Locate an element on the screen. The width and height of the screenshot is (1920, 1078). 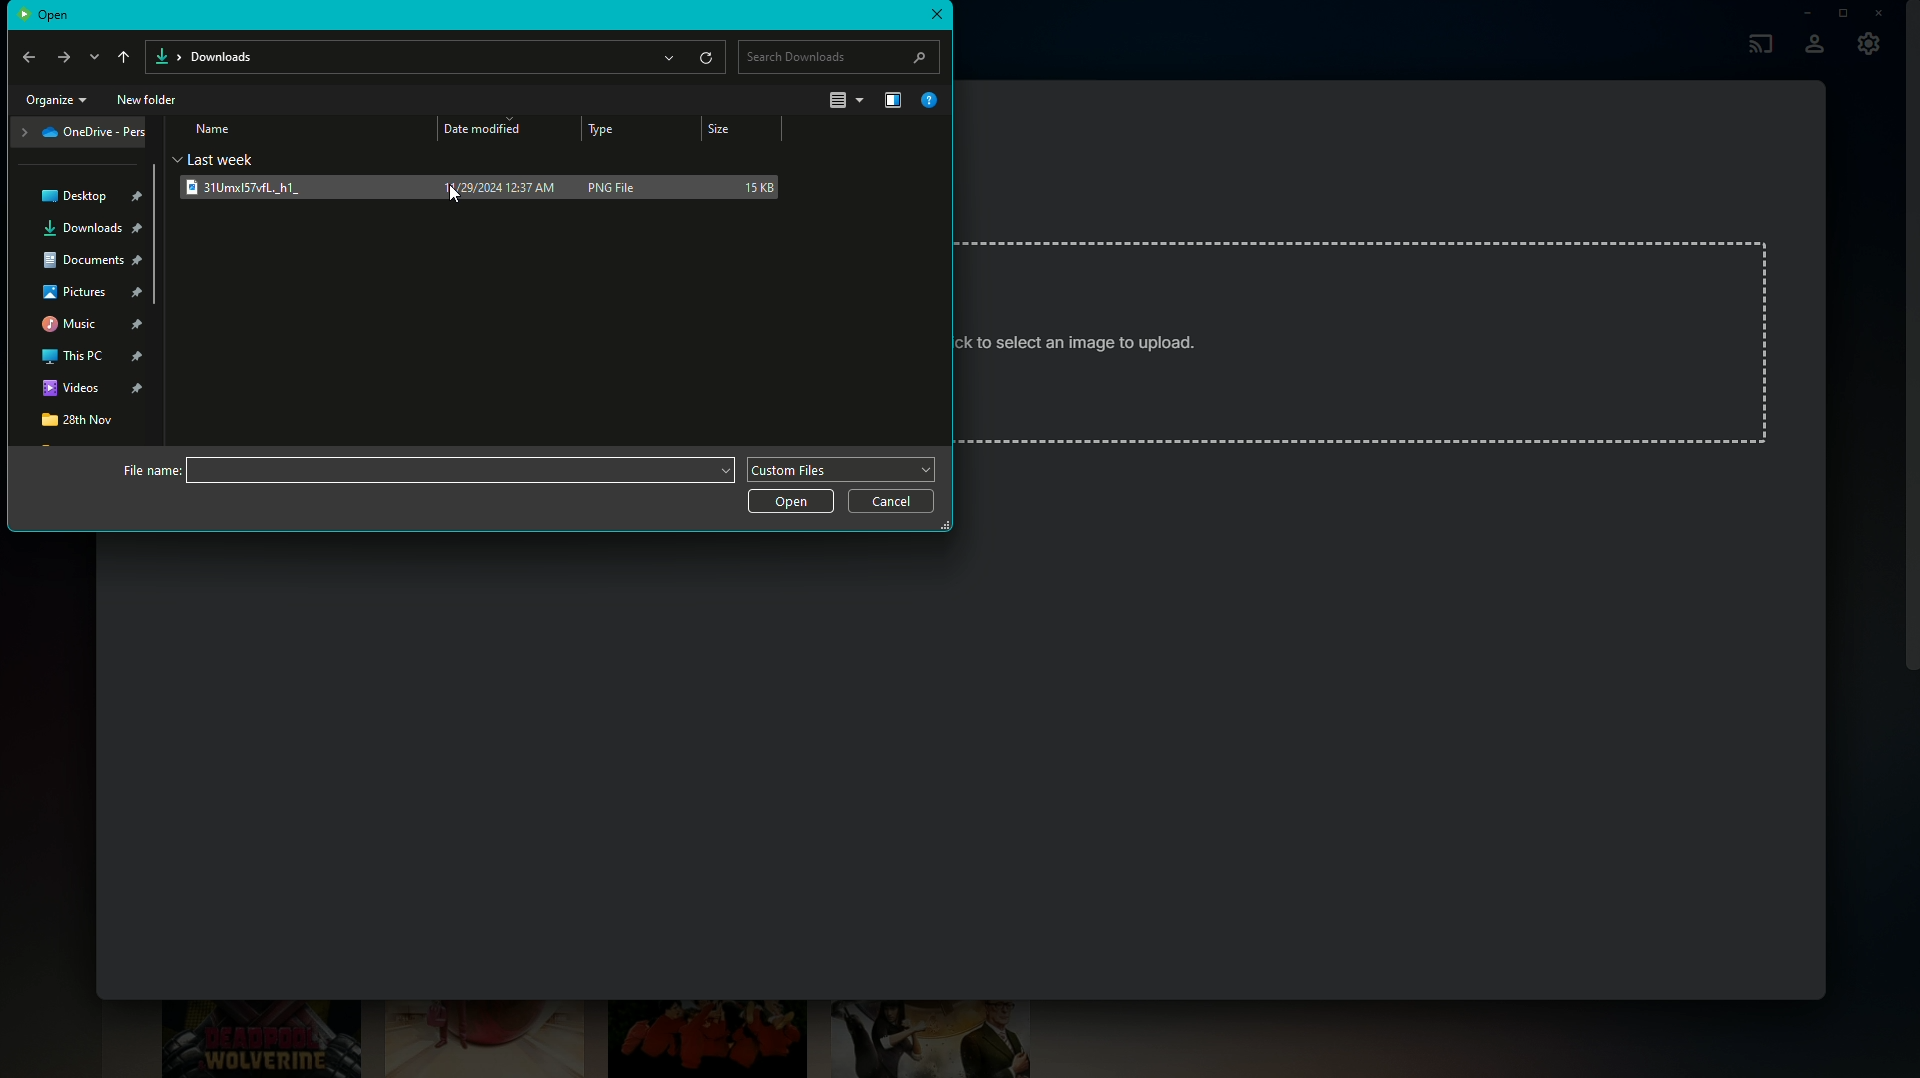
Organise is located at coordinates (59, 102).